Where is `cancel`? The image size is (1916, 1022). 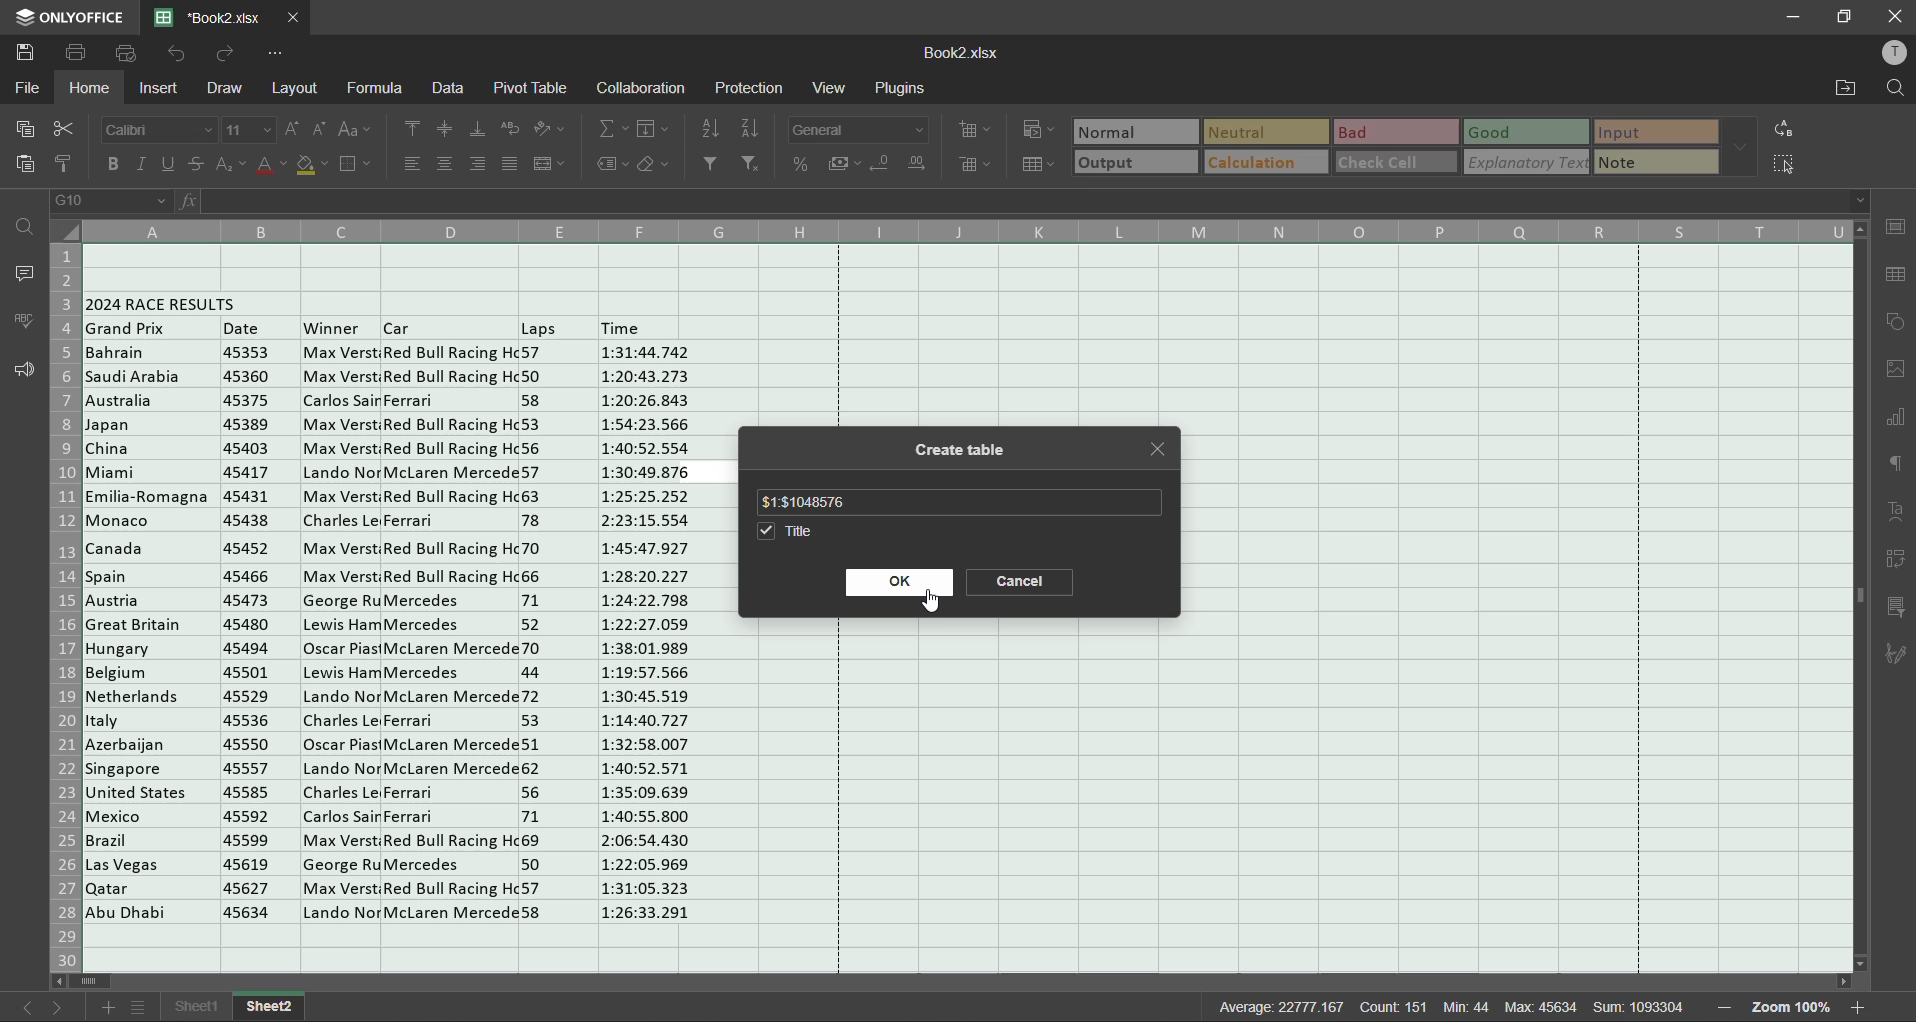 cancel is located at coordinates (1017, 583).